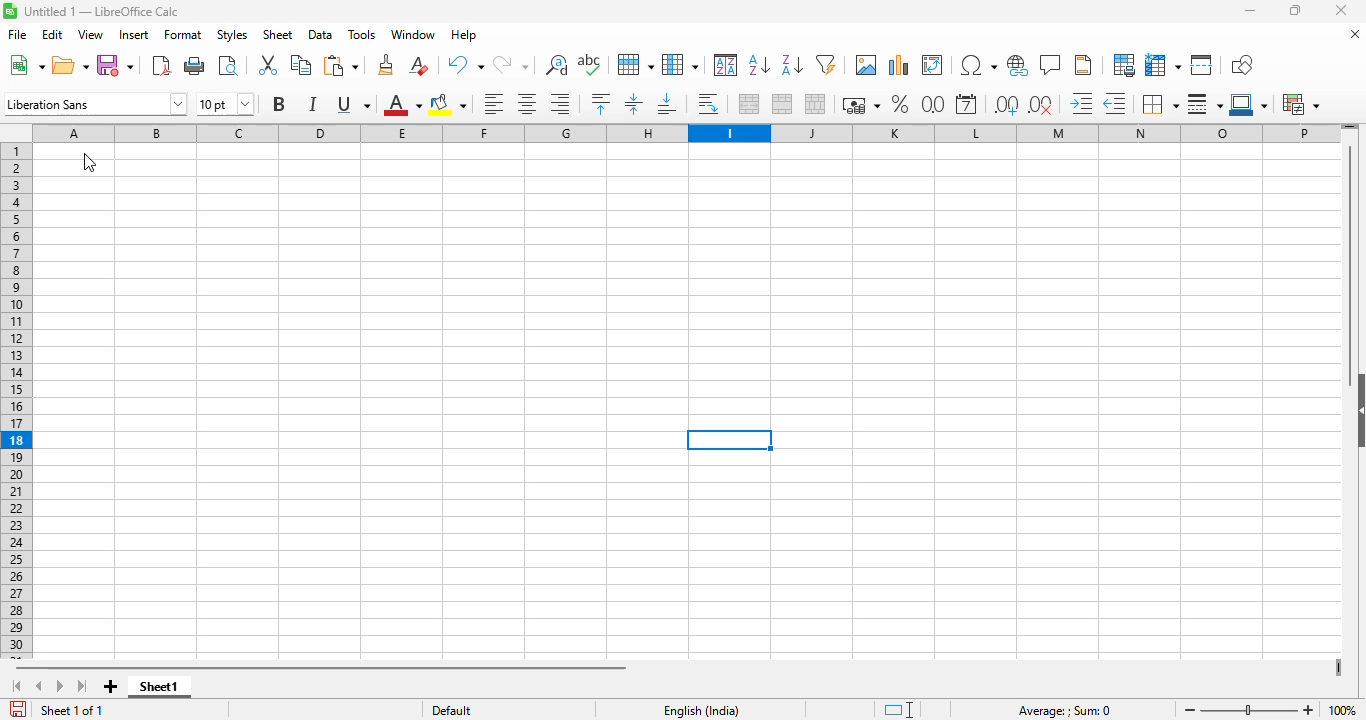 This screenshot has height=720, width=1366. I want to click on clear direct formatting, so click(419, 64).